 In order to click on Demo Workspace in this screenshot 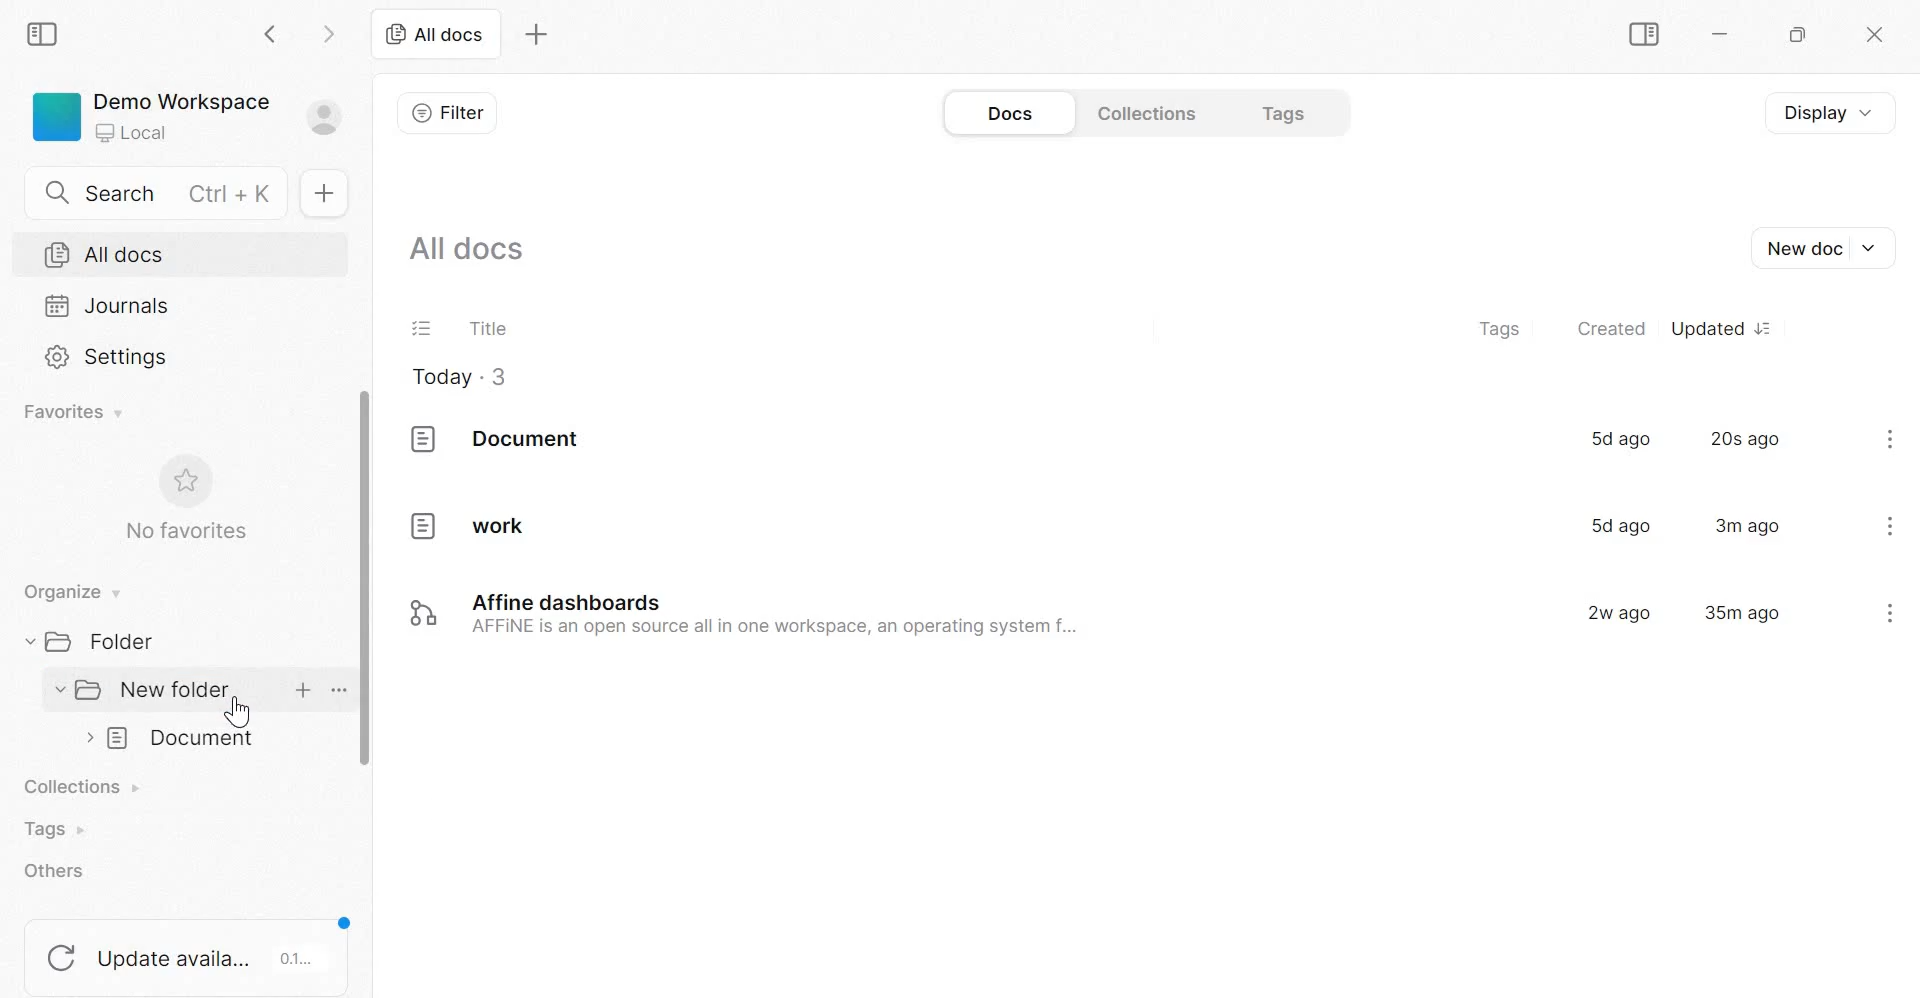, I will do `click(187, 117)`.